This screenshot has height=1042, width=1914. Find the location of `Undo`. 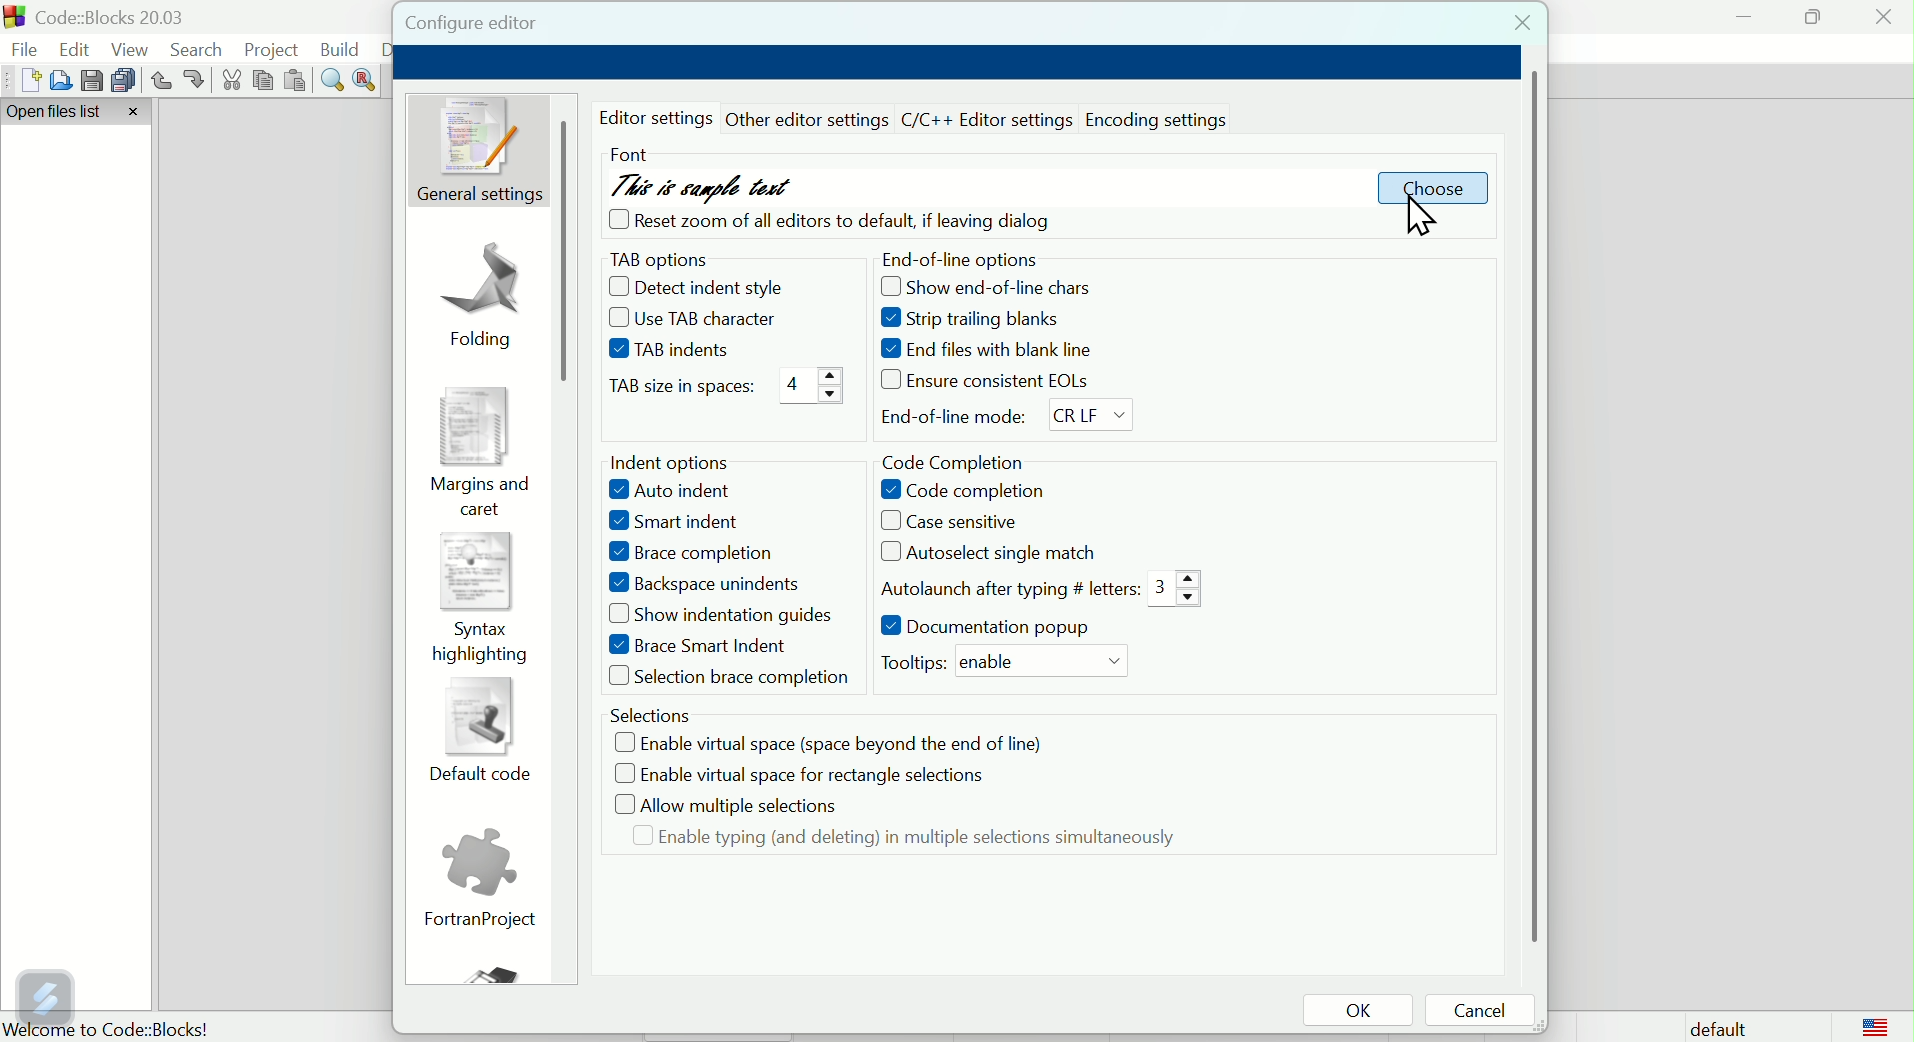

Undo is located at coordinates (160, 81).